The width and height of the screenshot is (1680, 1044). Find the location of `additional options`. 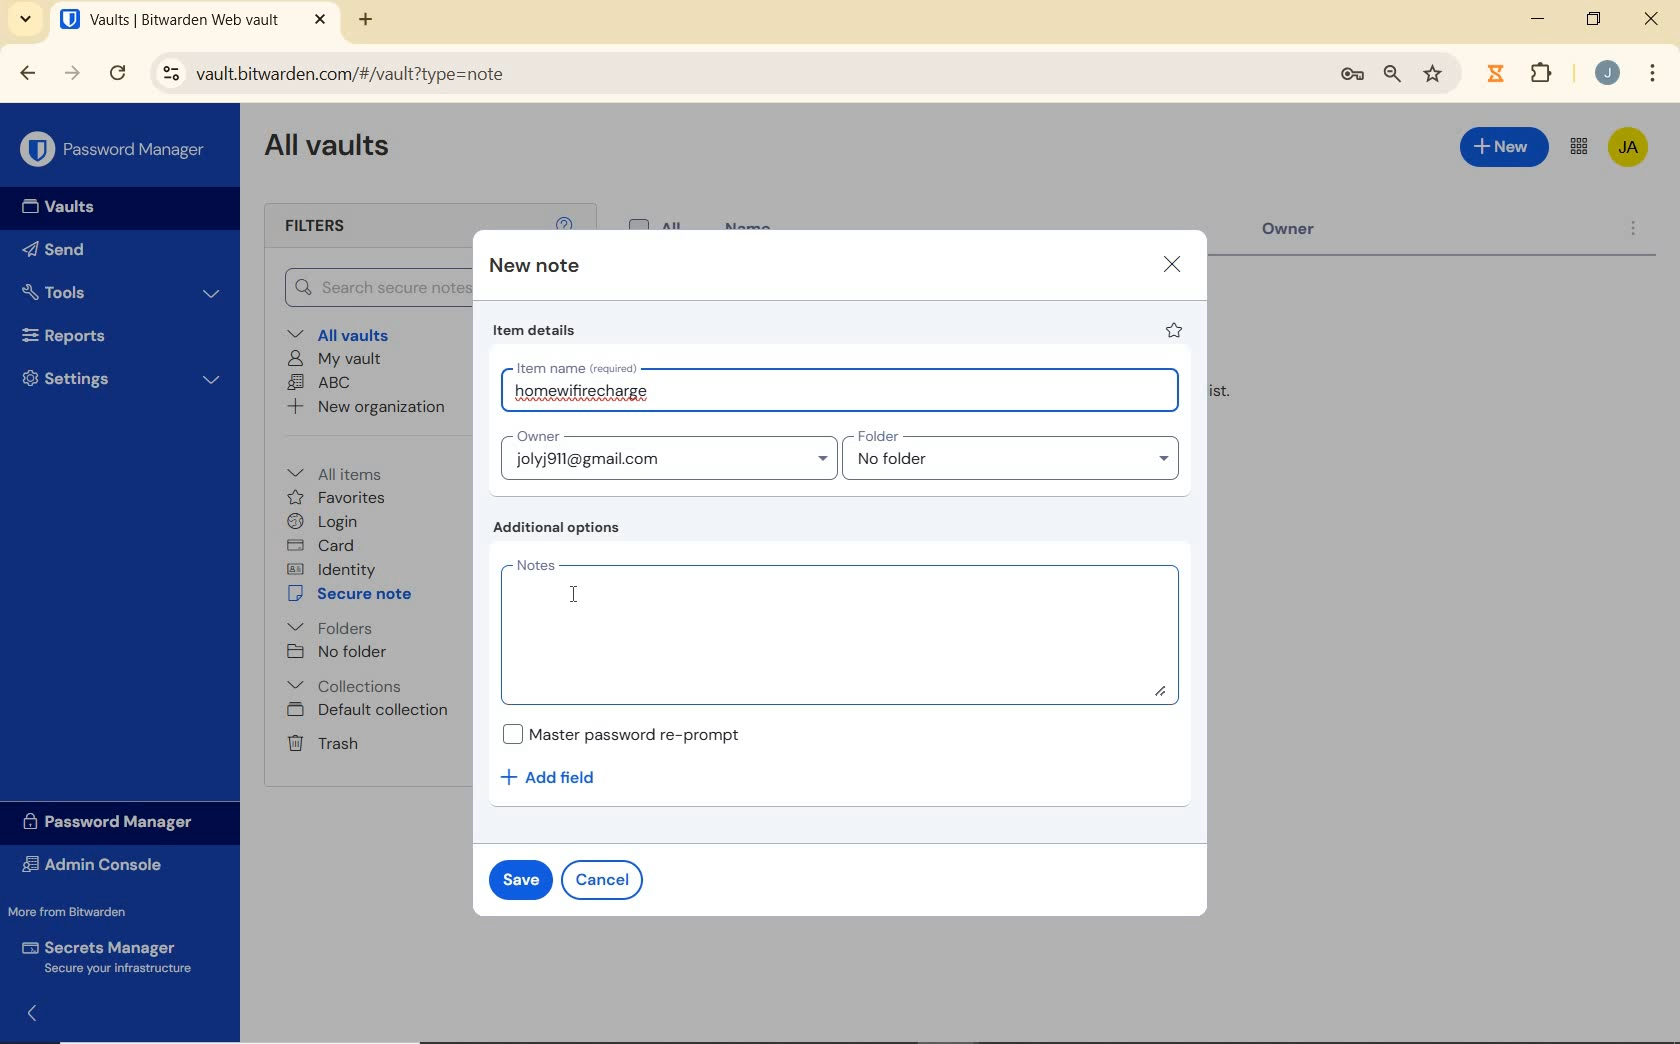

additional options is located at coordinates (563, 528).